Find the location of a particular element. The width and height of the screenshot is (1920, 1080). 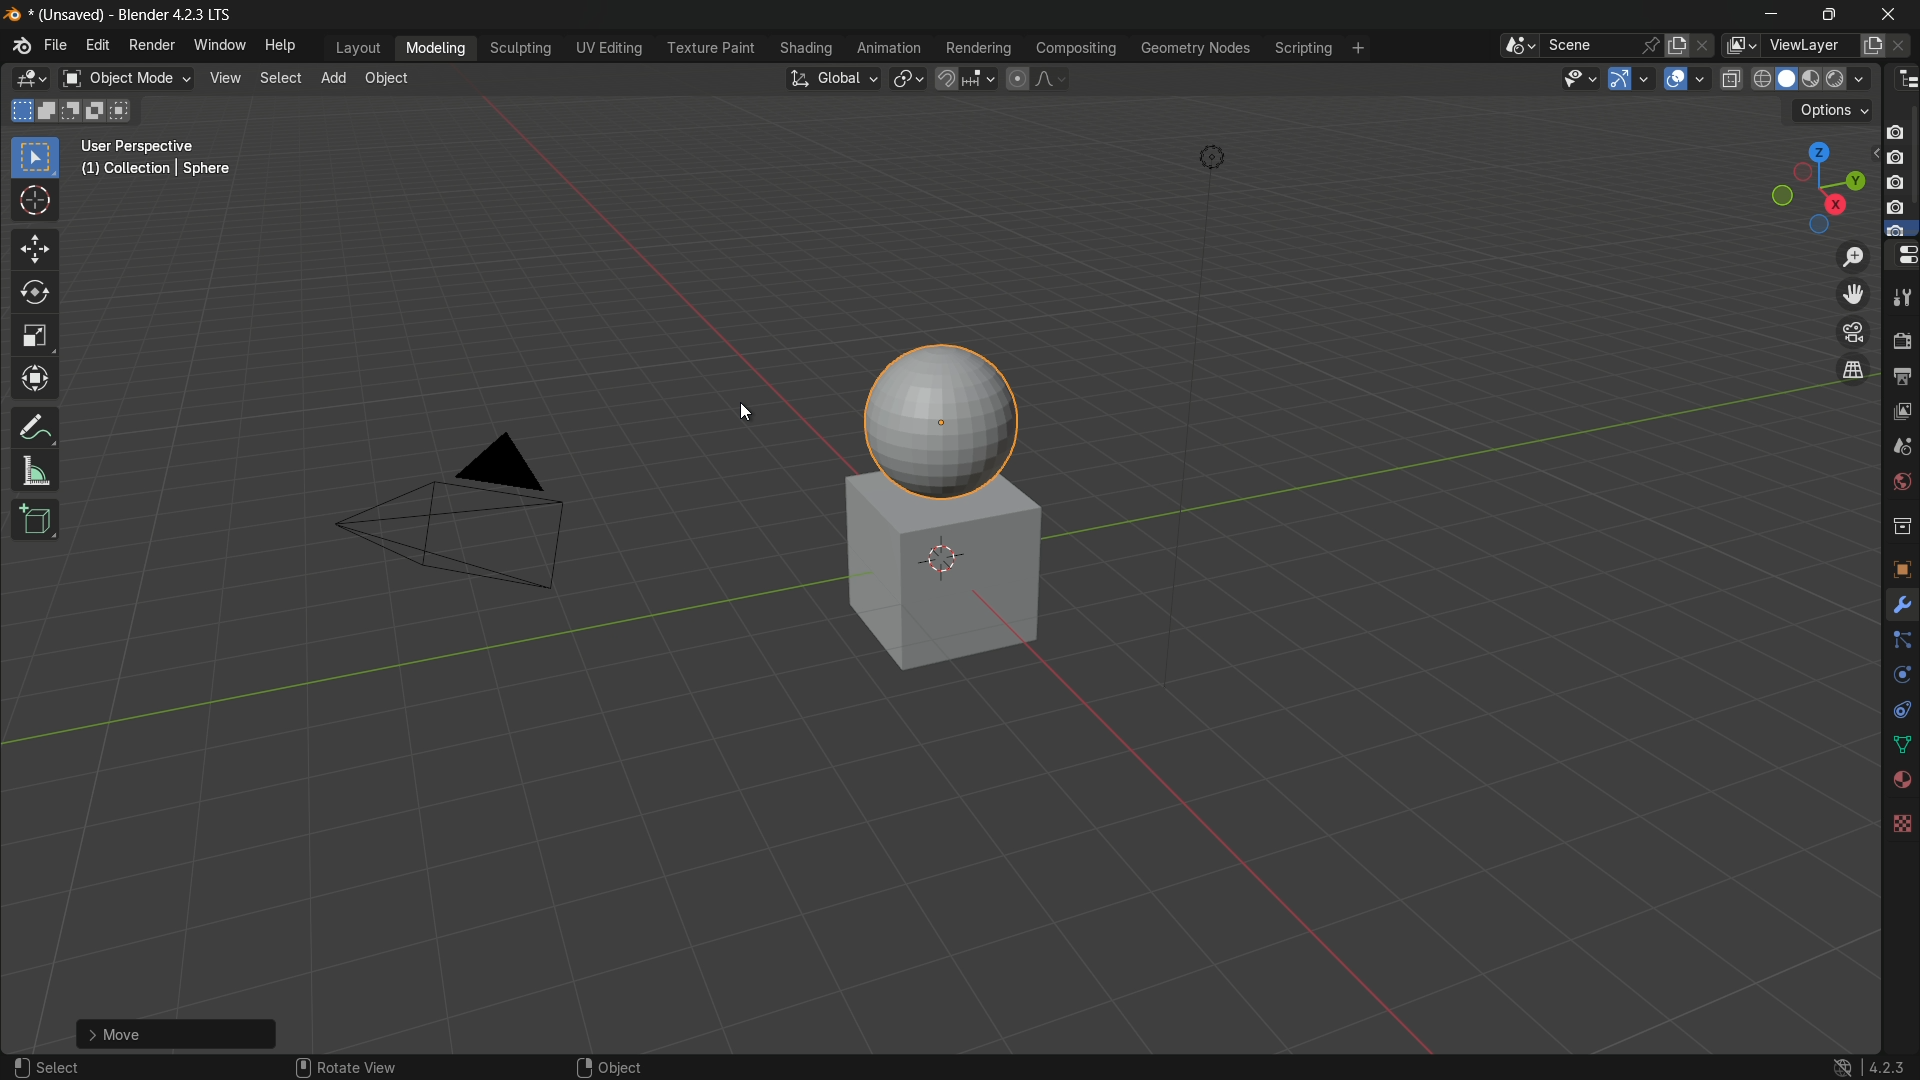

4.2.3 is located at coordinates (1888, 1066).